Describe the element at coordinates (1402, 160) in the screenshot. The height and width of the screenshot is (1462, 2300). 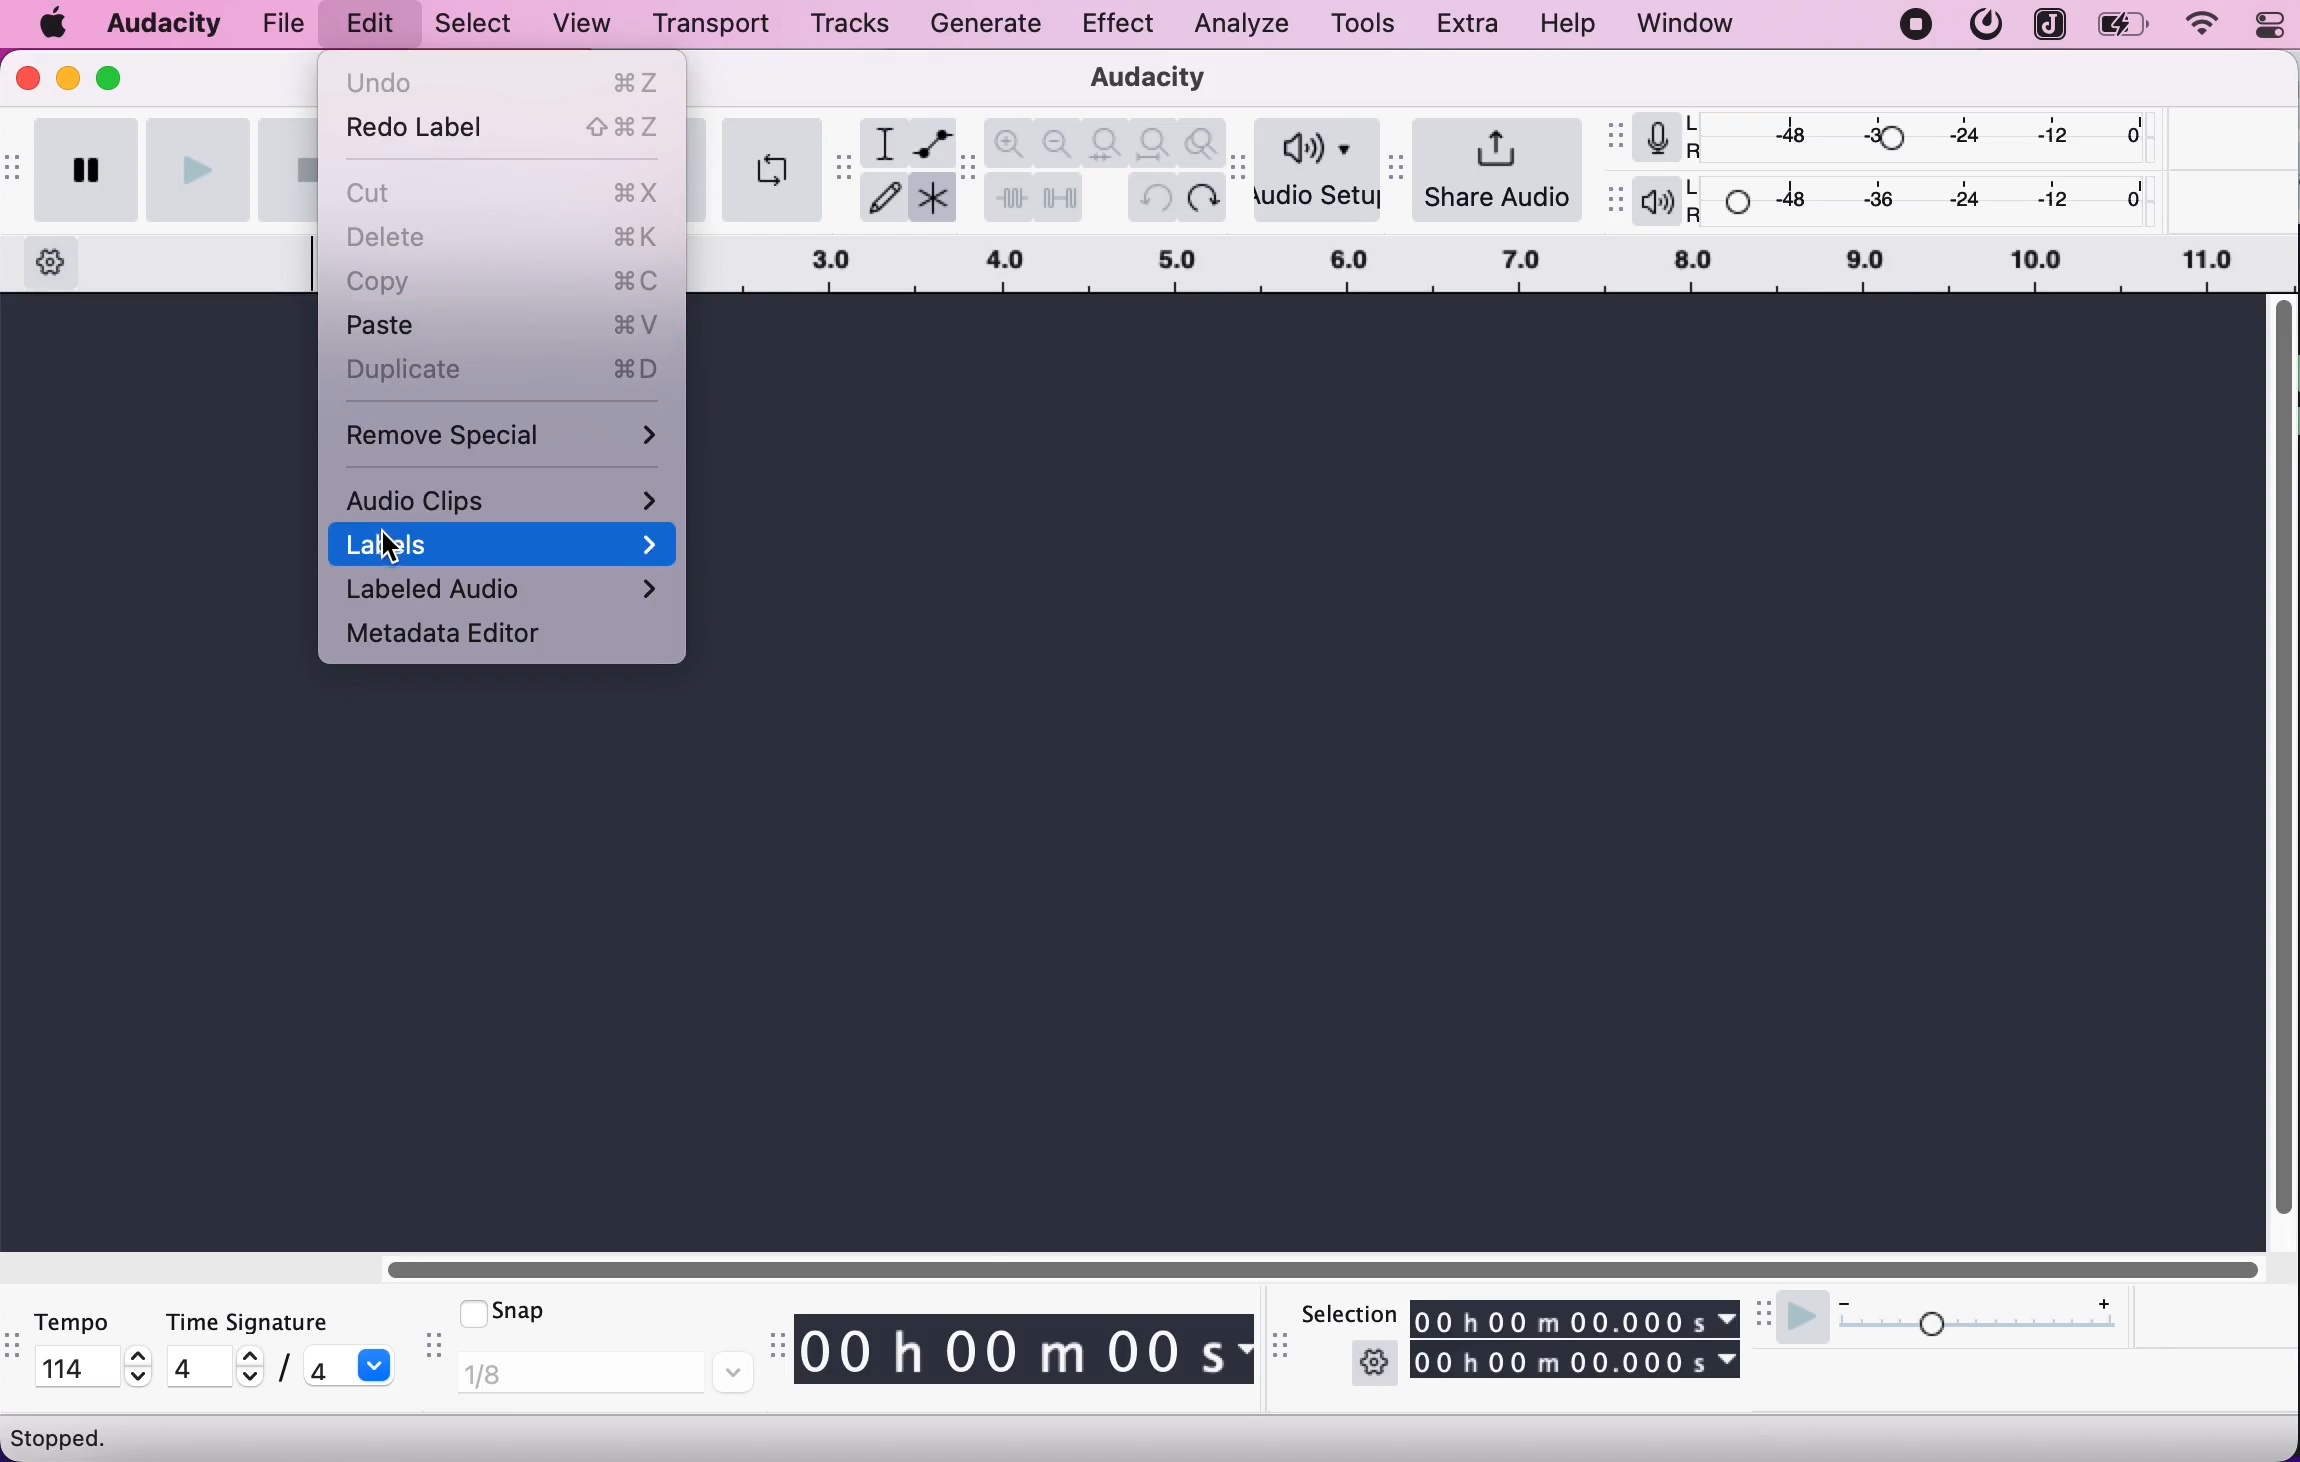
I see `audacity share audio toolbar` at that location.